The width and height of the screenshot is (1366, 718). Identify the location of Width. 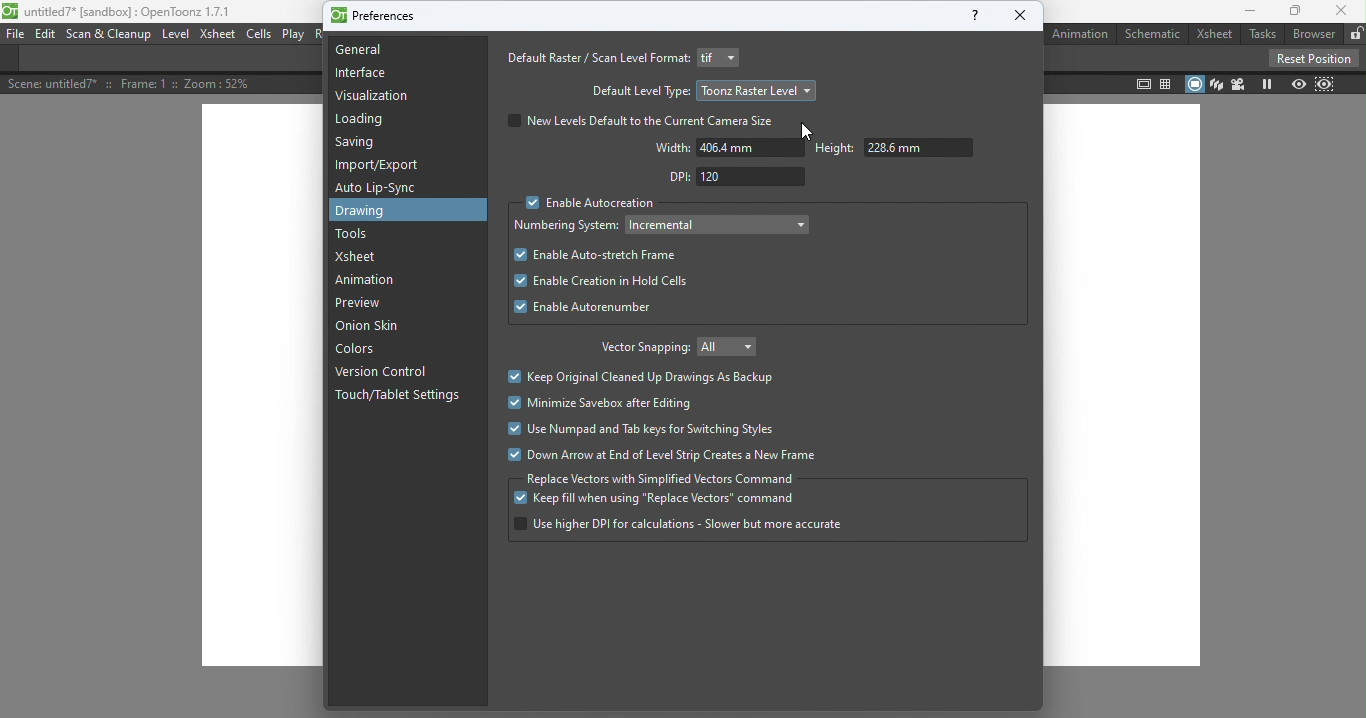
(709, 146).